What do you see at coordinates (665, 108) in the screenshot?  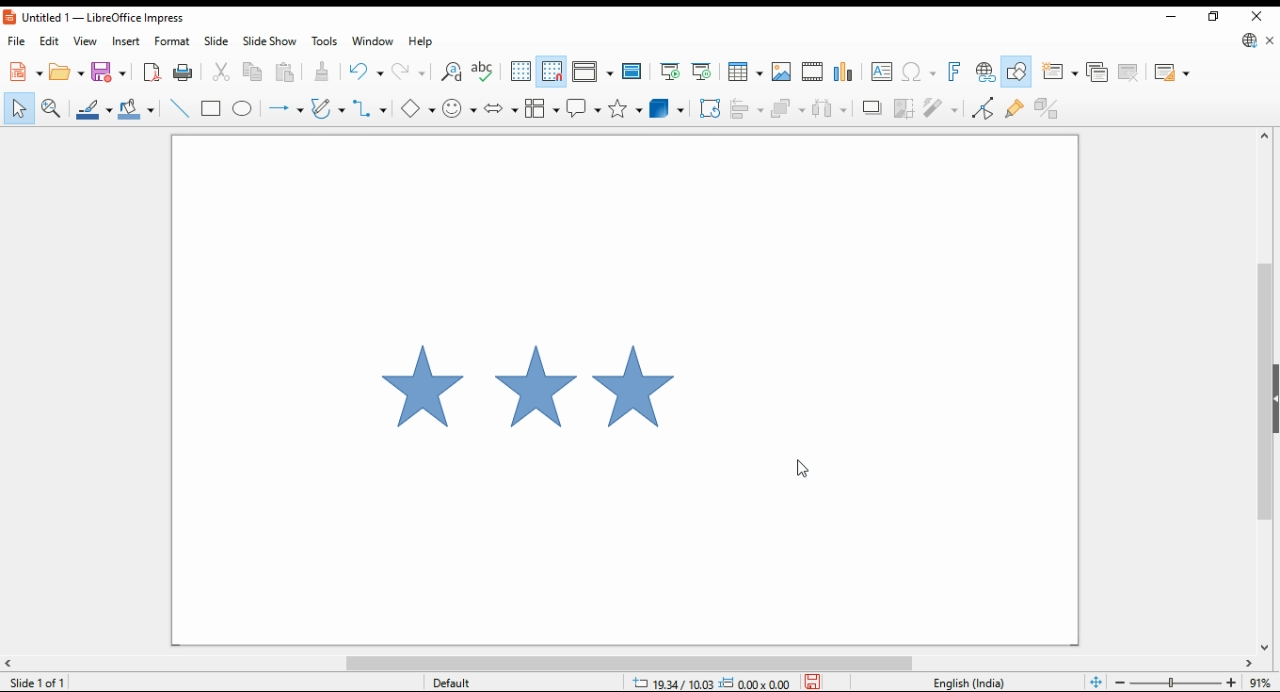 I see `3D objects` at bounding box center [665, 108].